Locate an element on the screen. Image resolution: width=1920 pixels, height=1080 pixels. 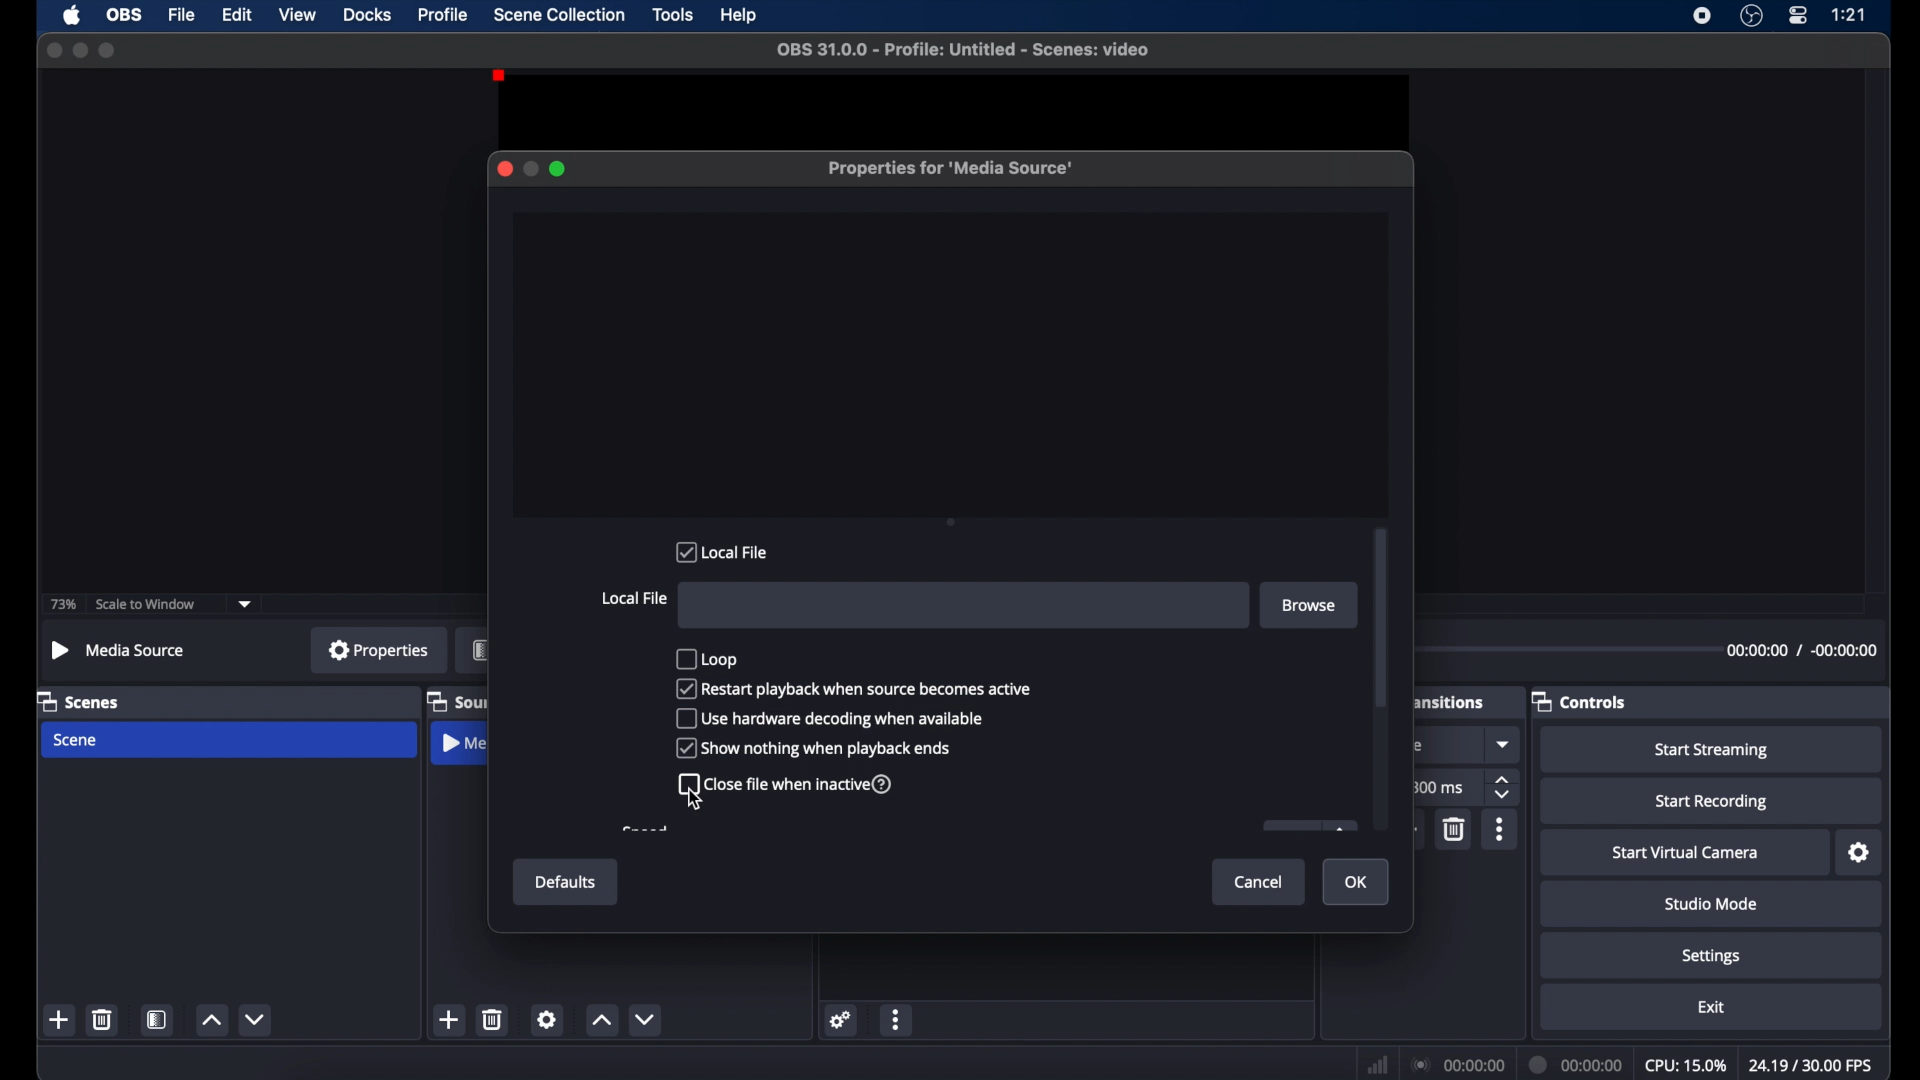
decrement is located at coordinates (647, 1018).